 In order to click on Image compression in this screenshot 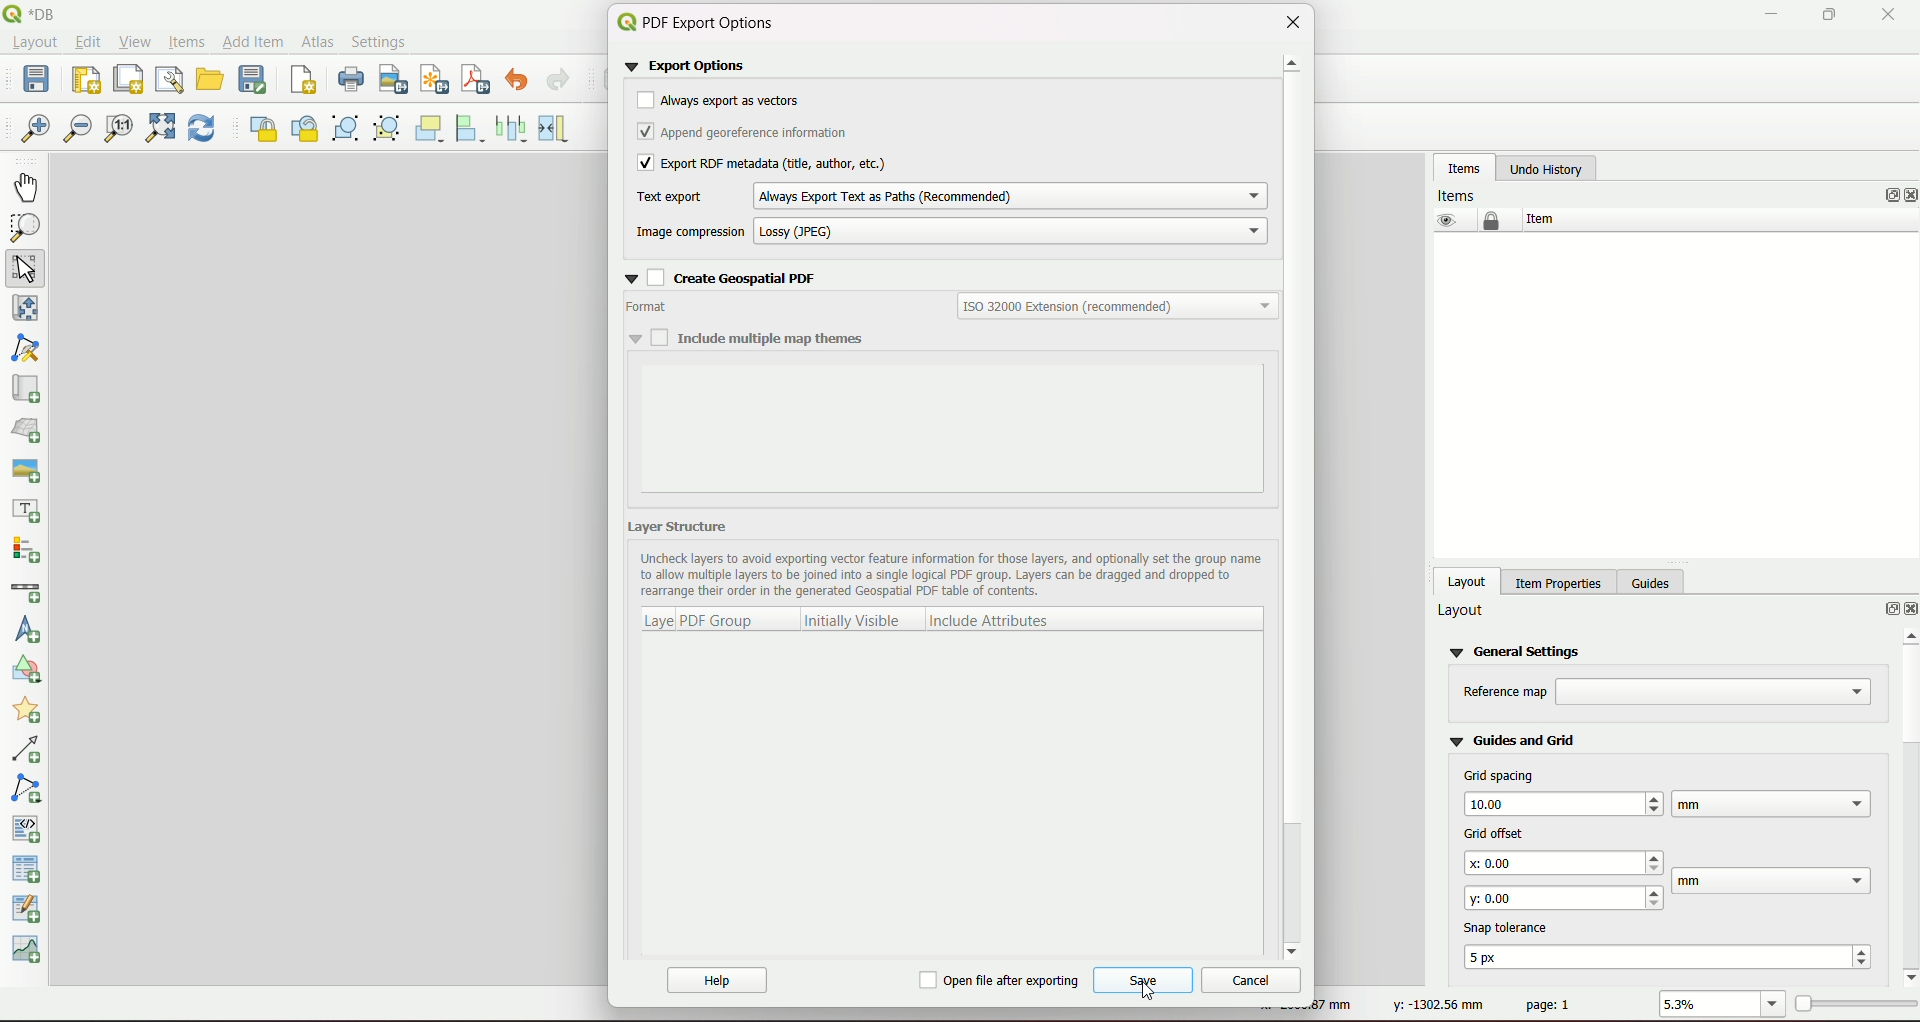, I will do `click(690, 231)`.